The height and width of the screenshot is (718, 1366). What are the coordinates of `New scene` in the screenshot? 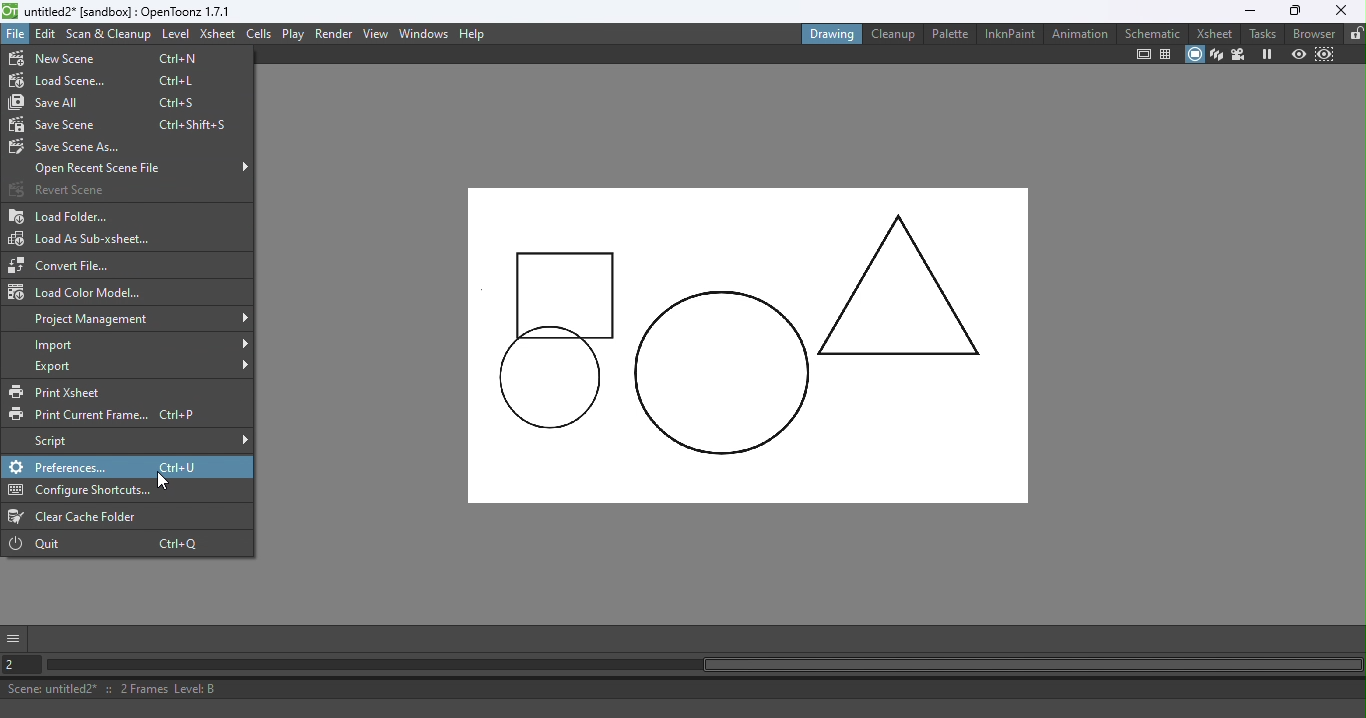 It's located at (101, 59).